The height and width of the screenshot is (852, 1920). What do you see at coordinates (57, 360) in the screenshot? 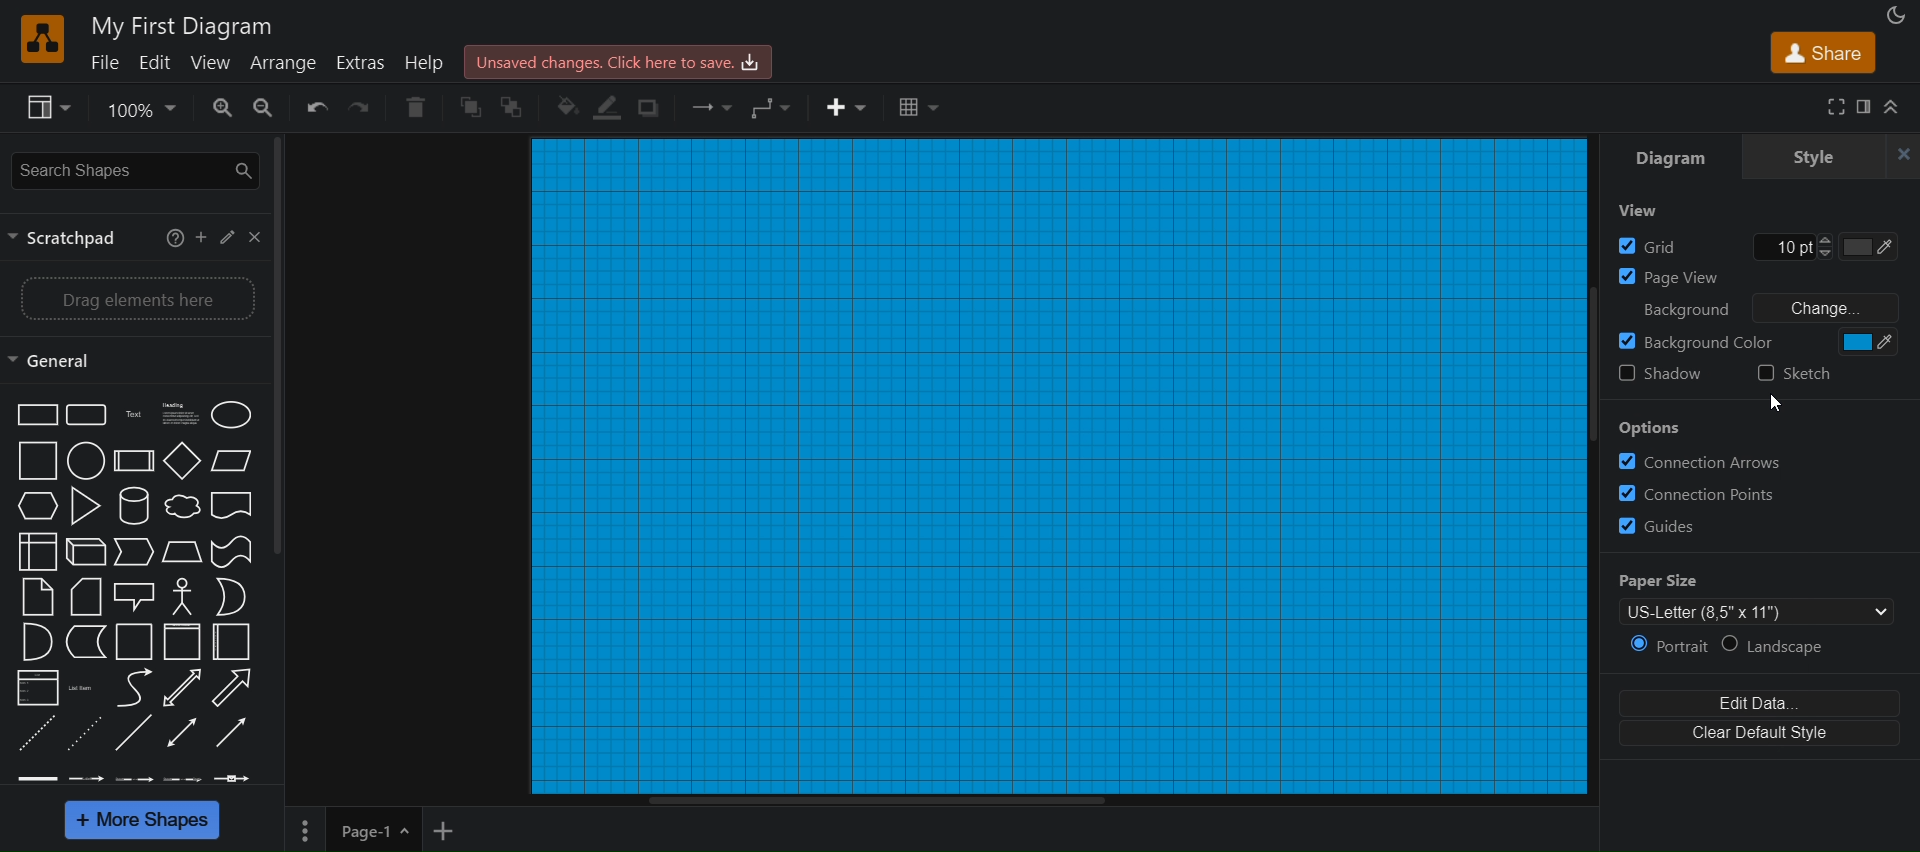
I see `general` at bounding box center [57, 360].